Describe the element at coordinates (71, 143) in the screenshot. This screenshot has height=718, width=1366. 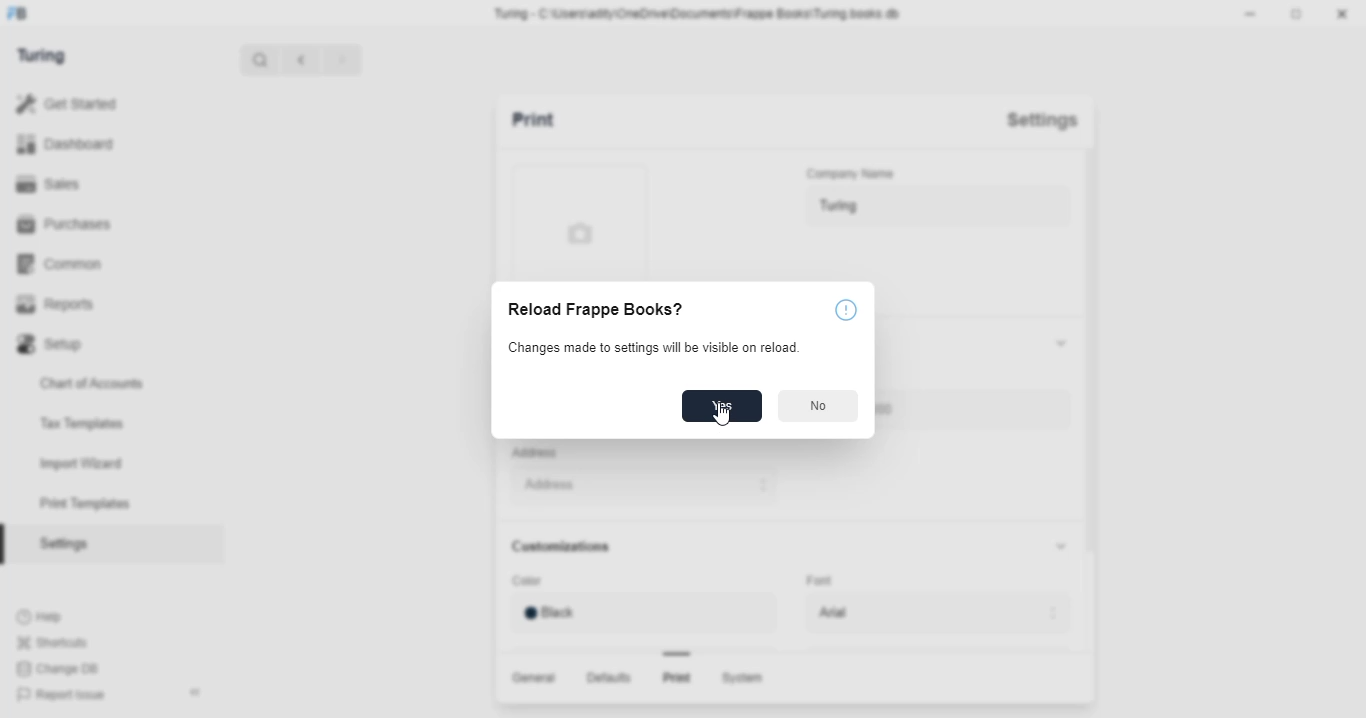
I see `Dashboard` at that location.